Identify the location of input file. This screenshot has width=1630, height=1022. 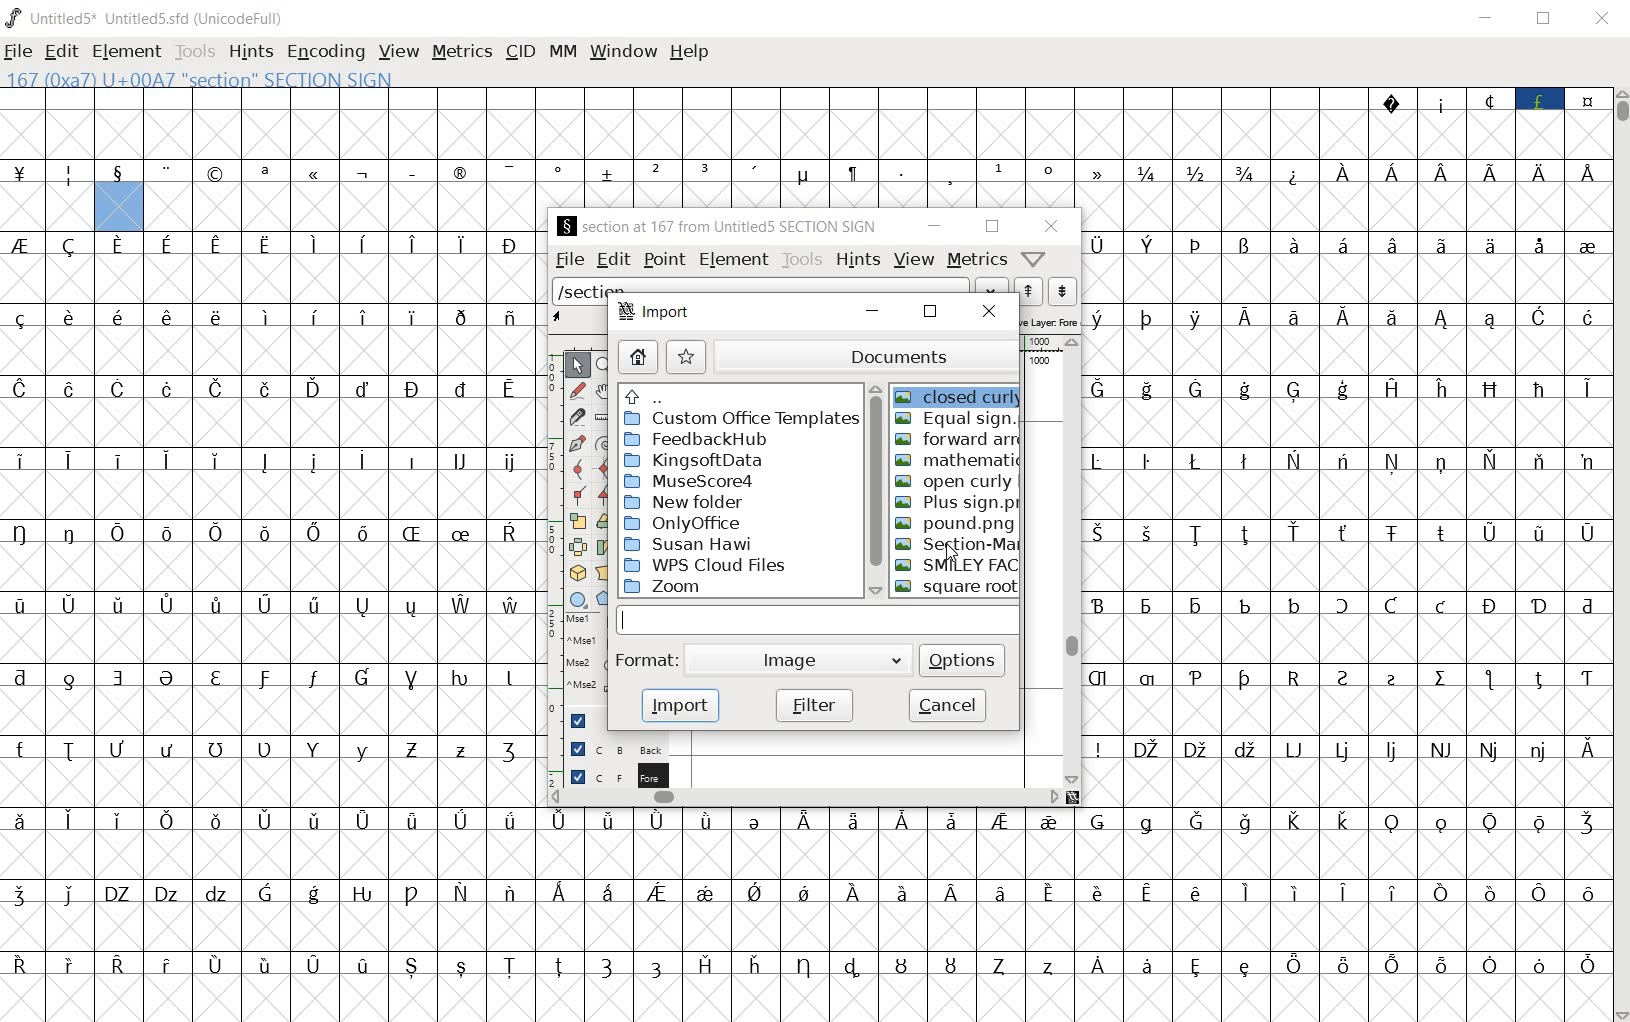
(819, 619).